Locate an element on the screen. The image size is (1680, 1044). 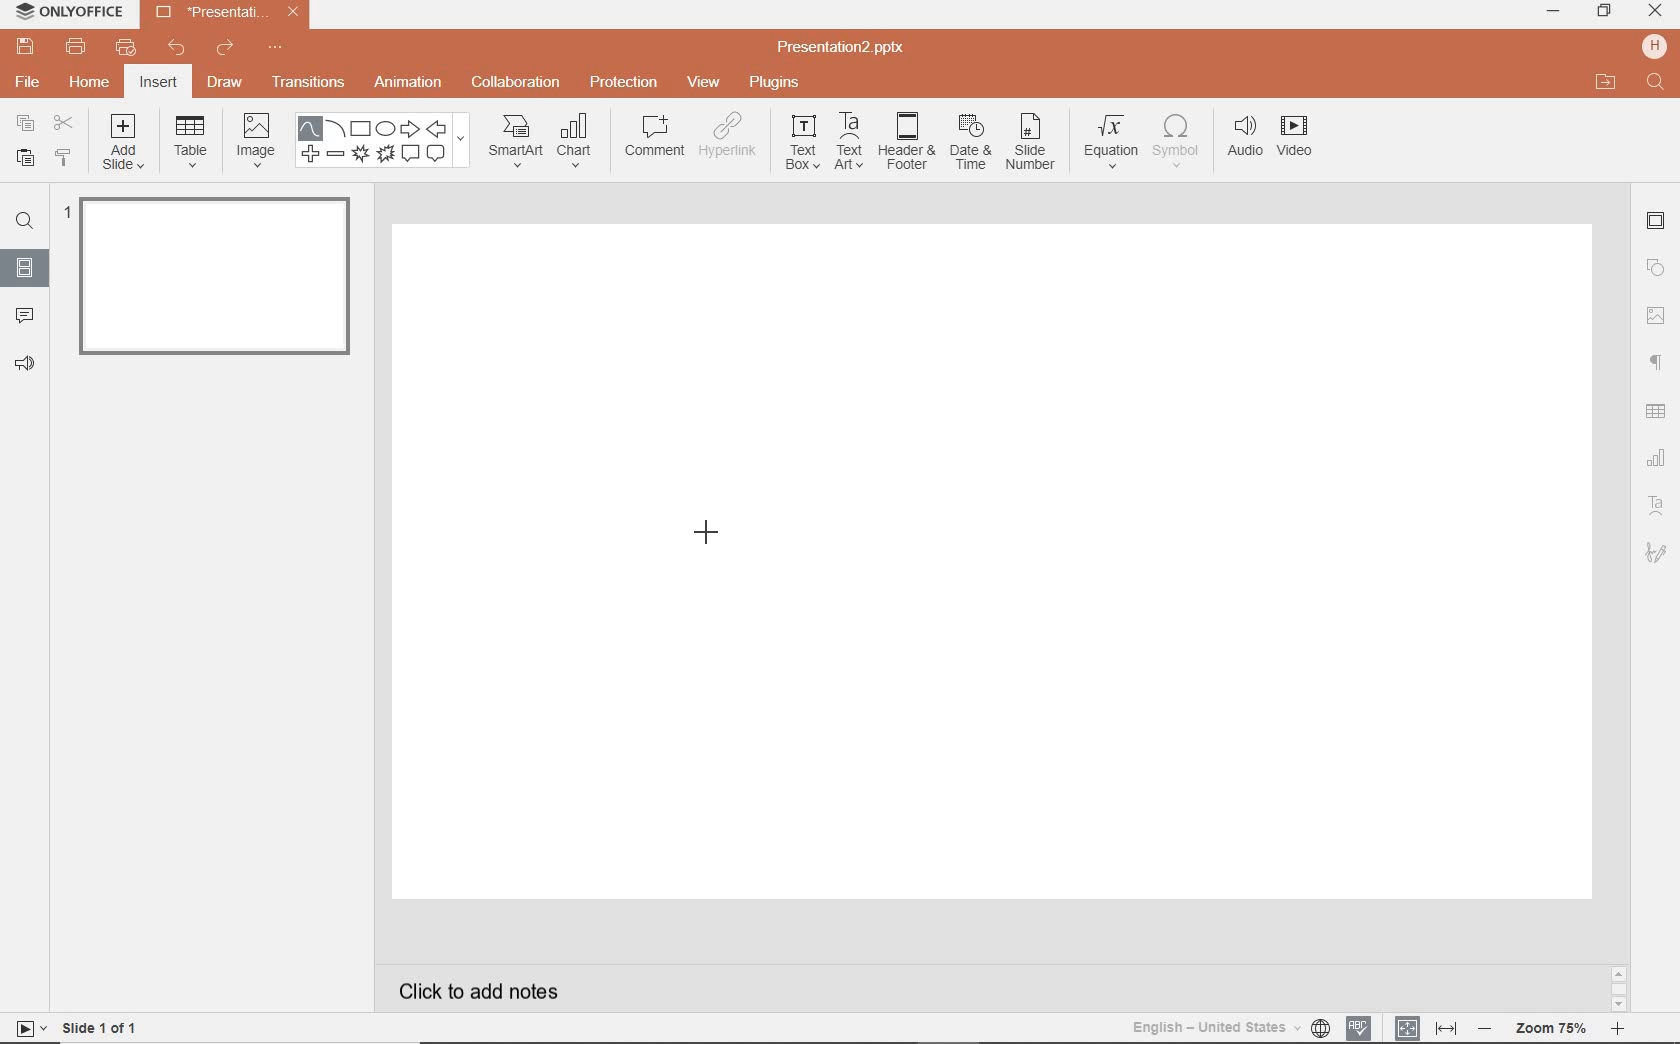
OPEN FILE LOCATION is located at coordinates (1606, 83).